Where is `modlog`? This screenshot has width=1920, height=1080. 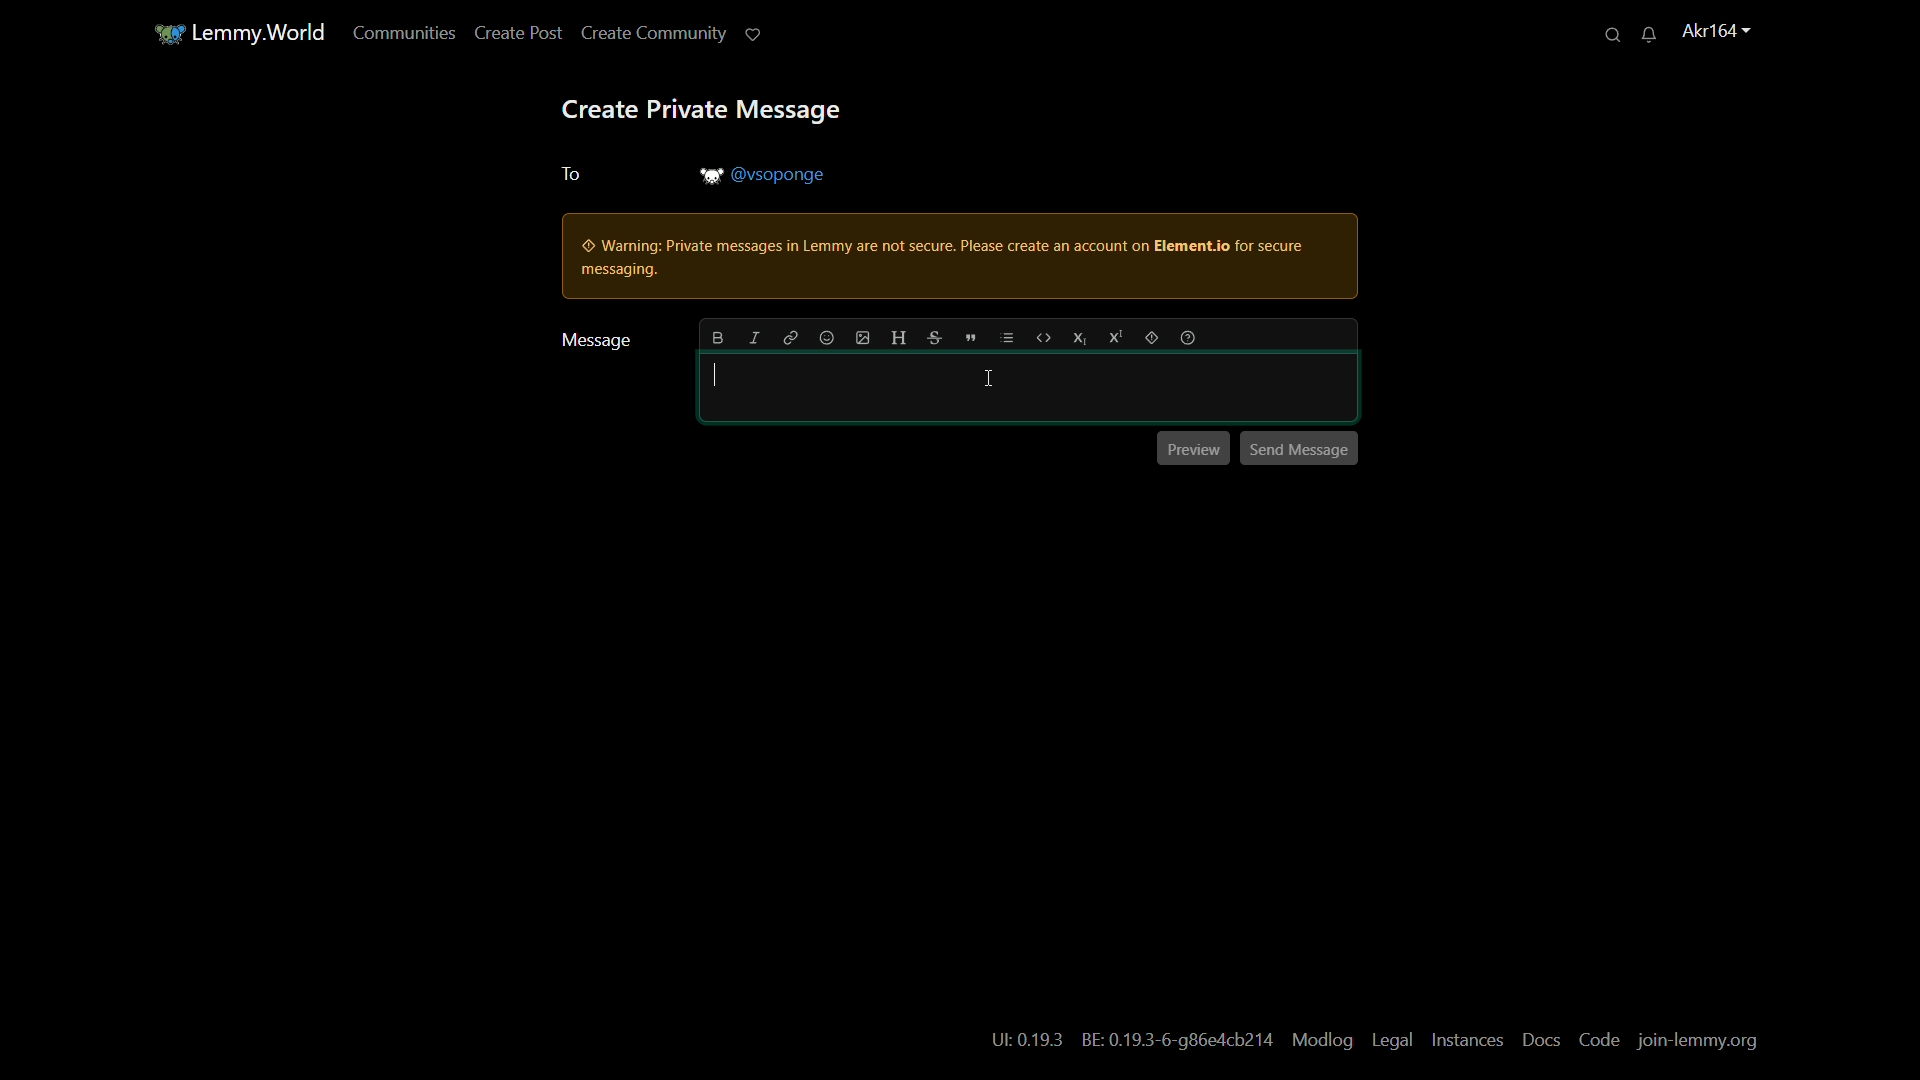 modlog is located at coordinates (1322, 1041).